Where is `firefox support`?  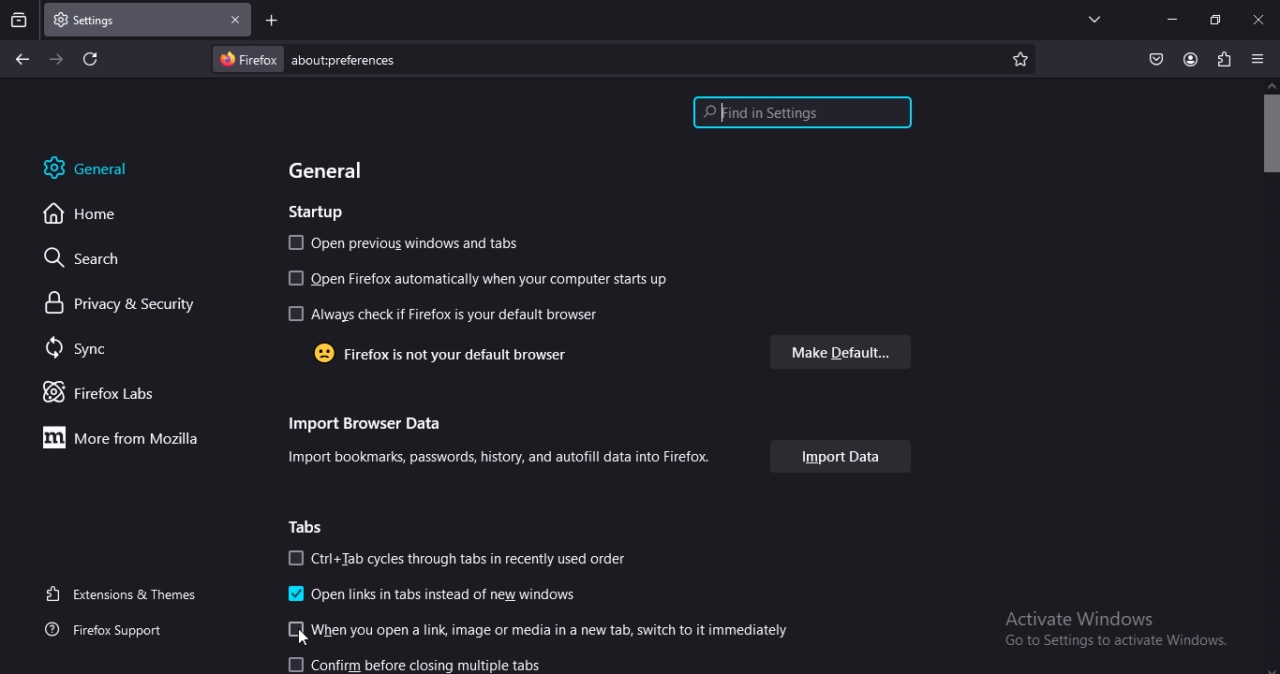
firefox support is located at coordinates (113, 629).